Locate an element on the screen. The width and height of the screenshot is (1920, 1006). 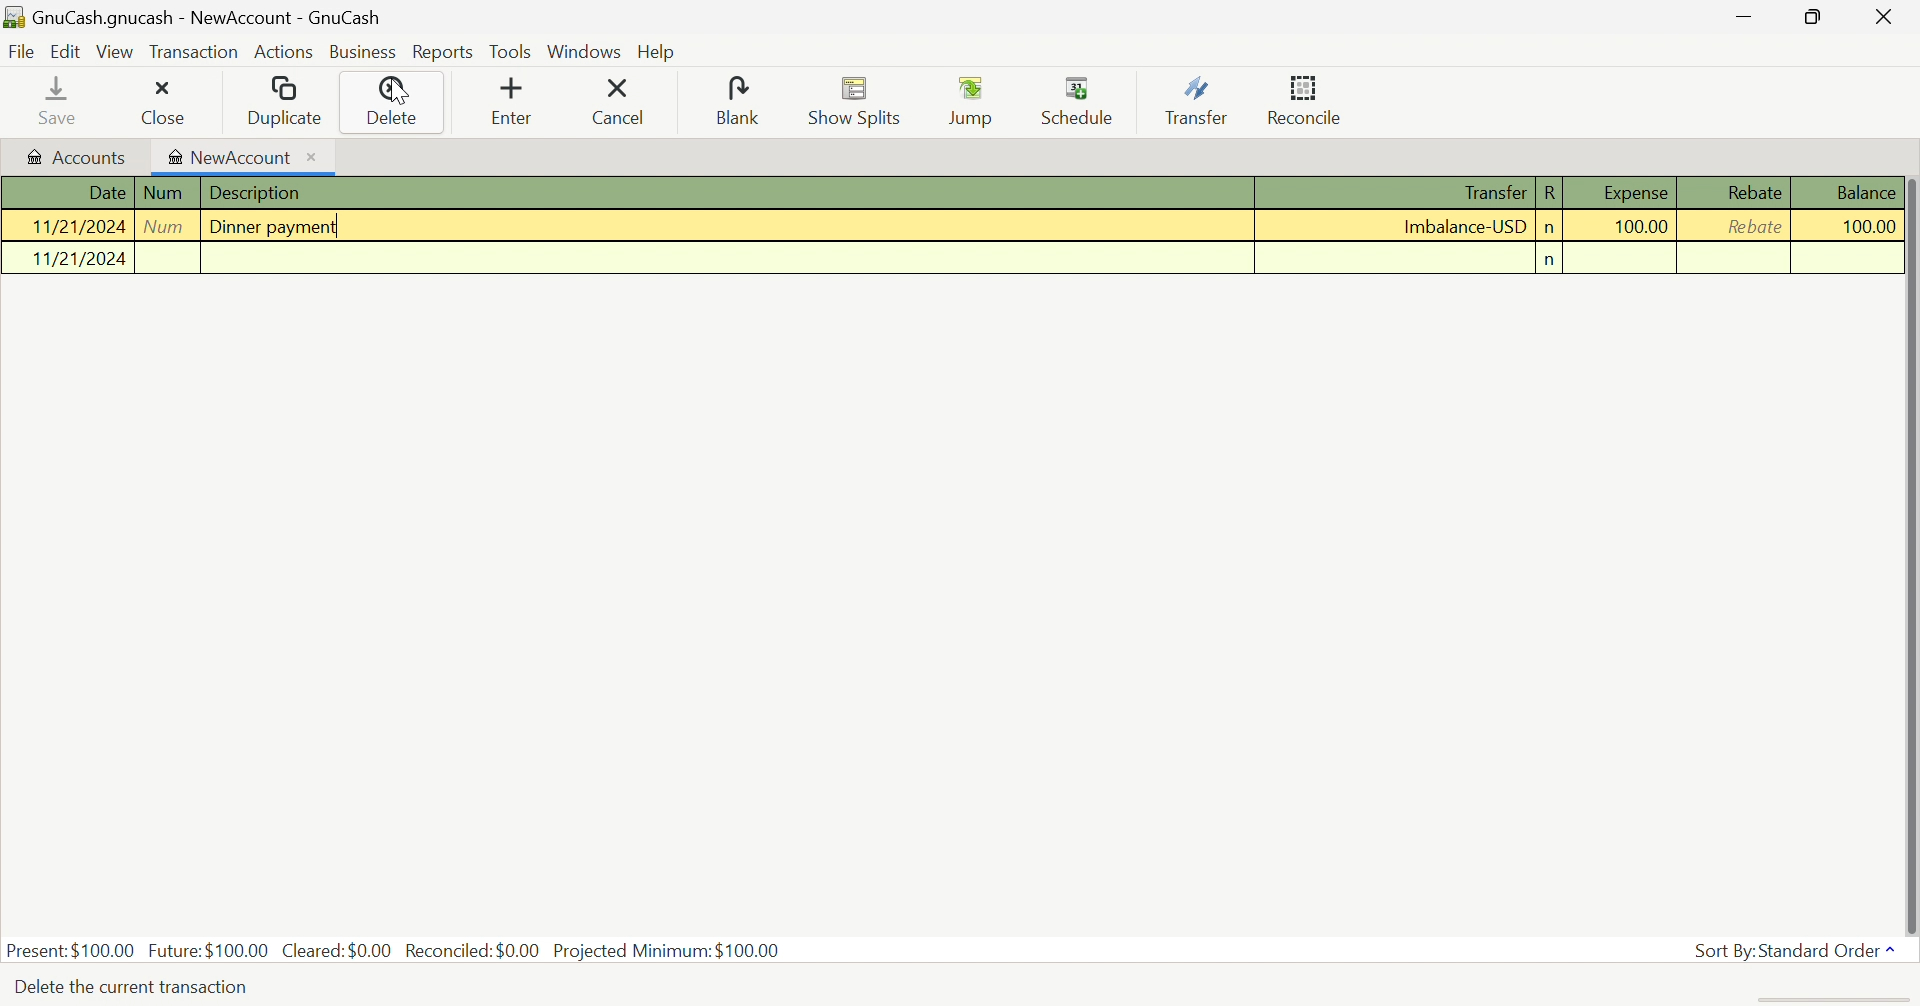
rebate is located at coordinates (1749, 224).